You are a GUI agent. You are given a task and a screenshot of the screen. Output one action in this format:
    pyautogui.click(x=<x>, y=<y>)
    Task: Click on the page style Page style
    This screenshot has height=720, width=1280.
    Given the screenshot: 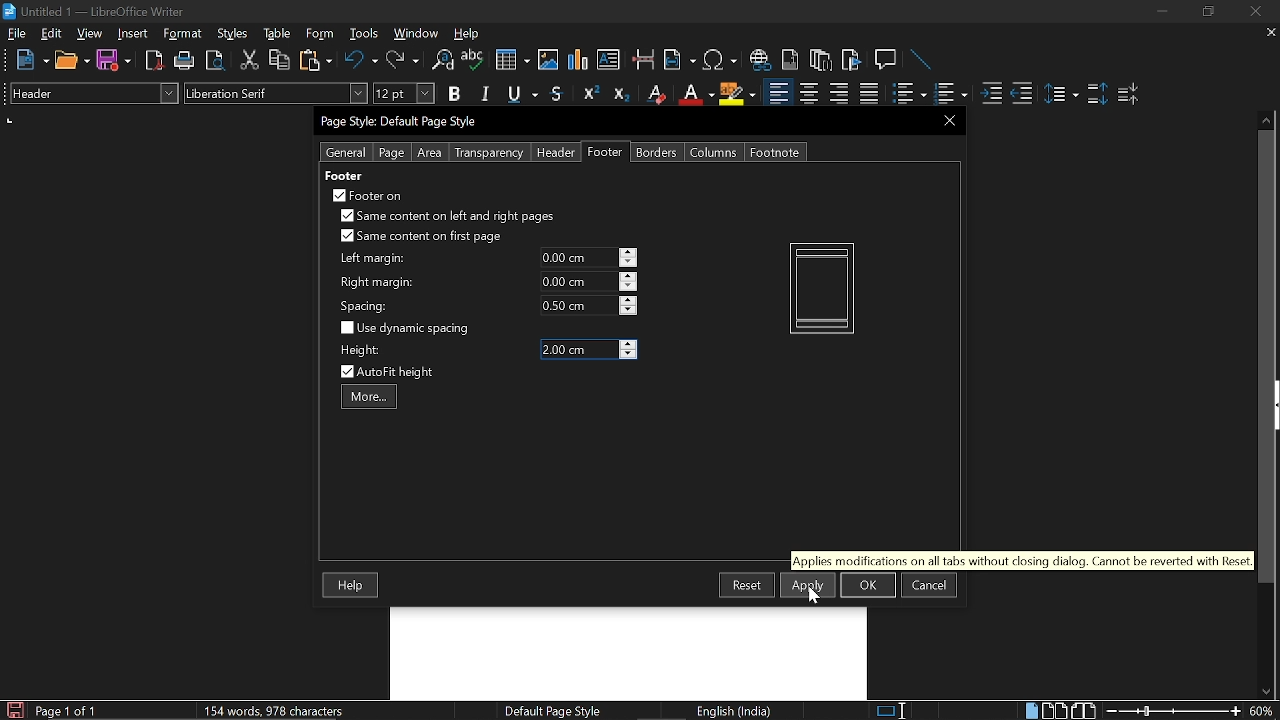 What is the action you would take?
    pyautogui.click(x=556, y=711)
    